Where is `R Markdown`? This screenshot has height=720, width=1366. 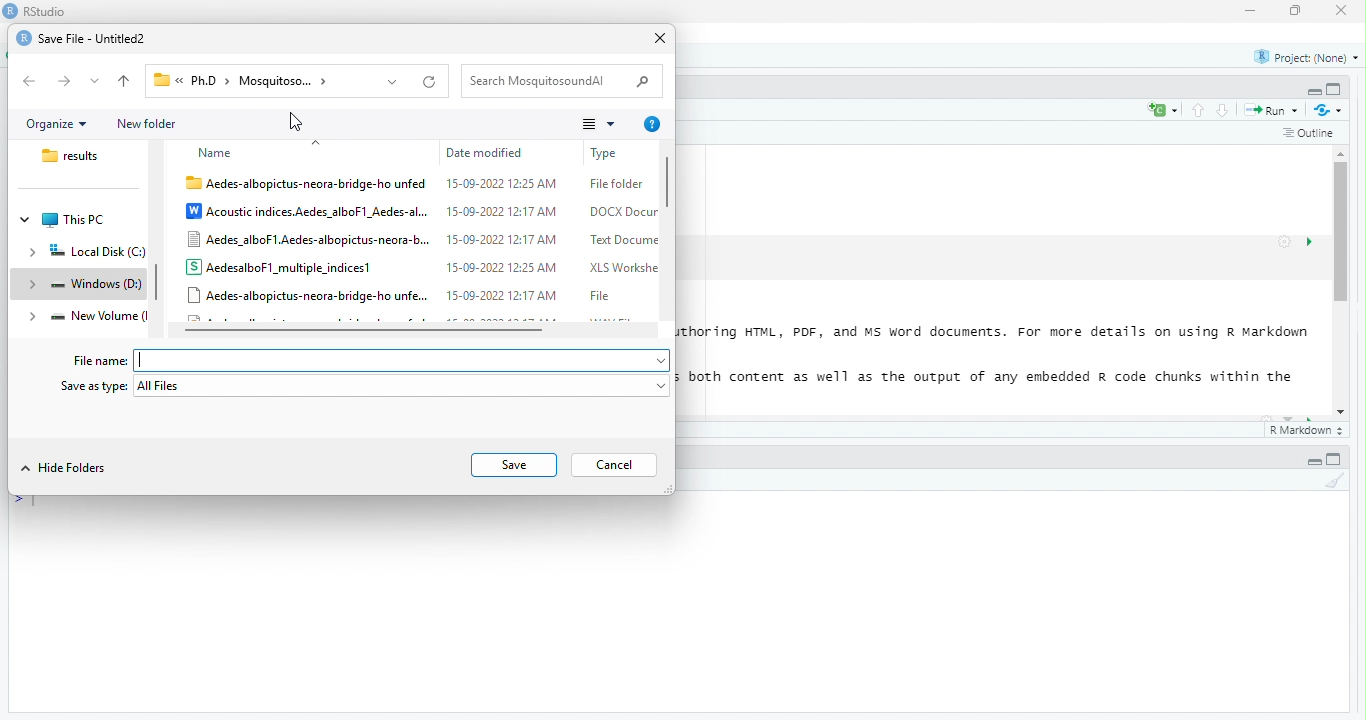 R Markdown is located at coordinates (1308, 431).